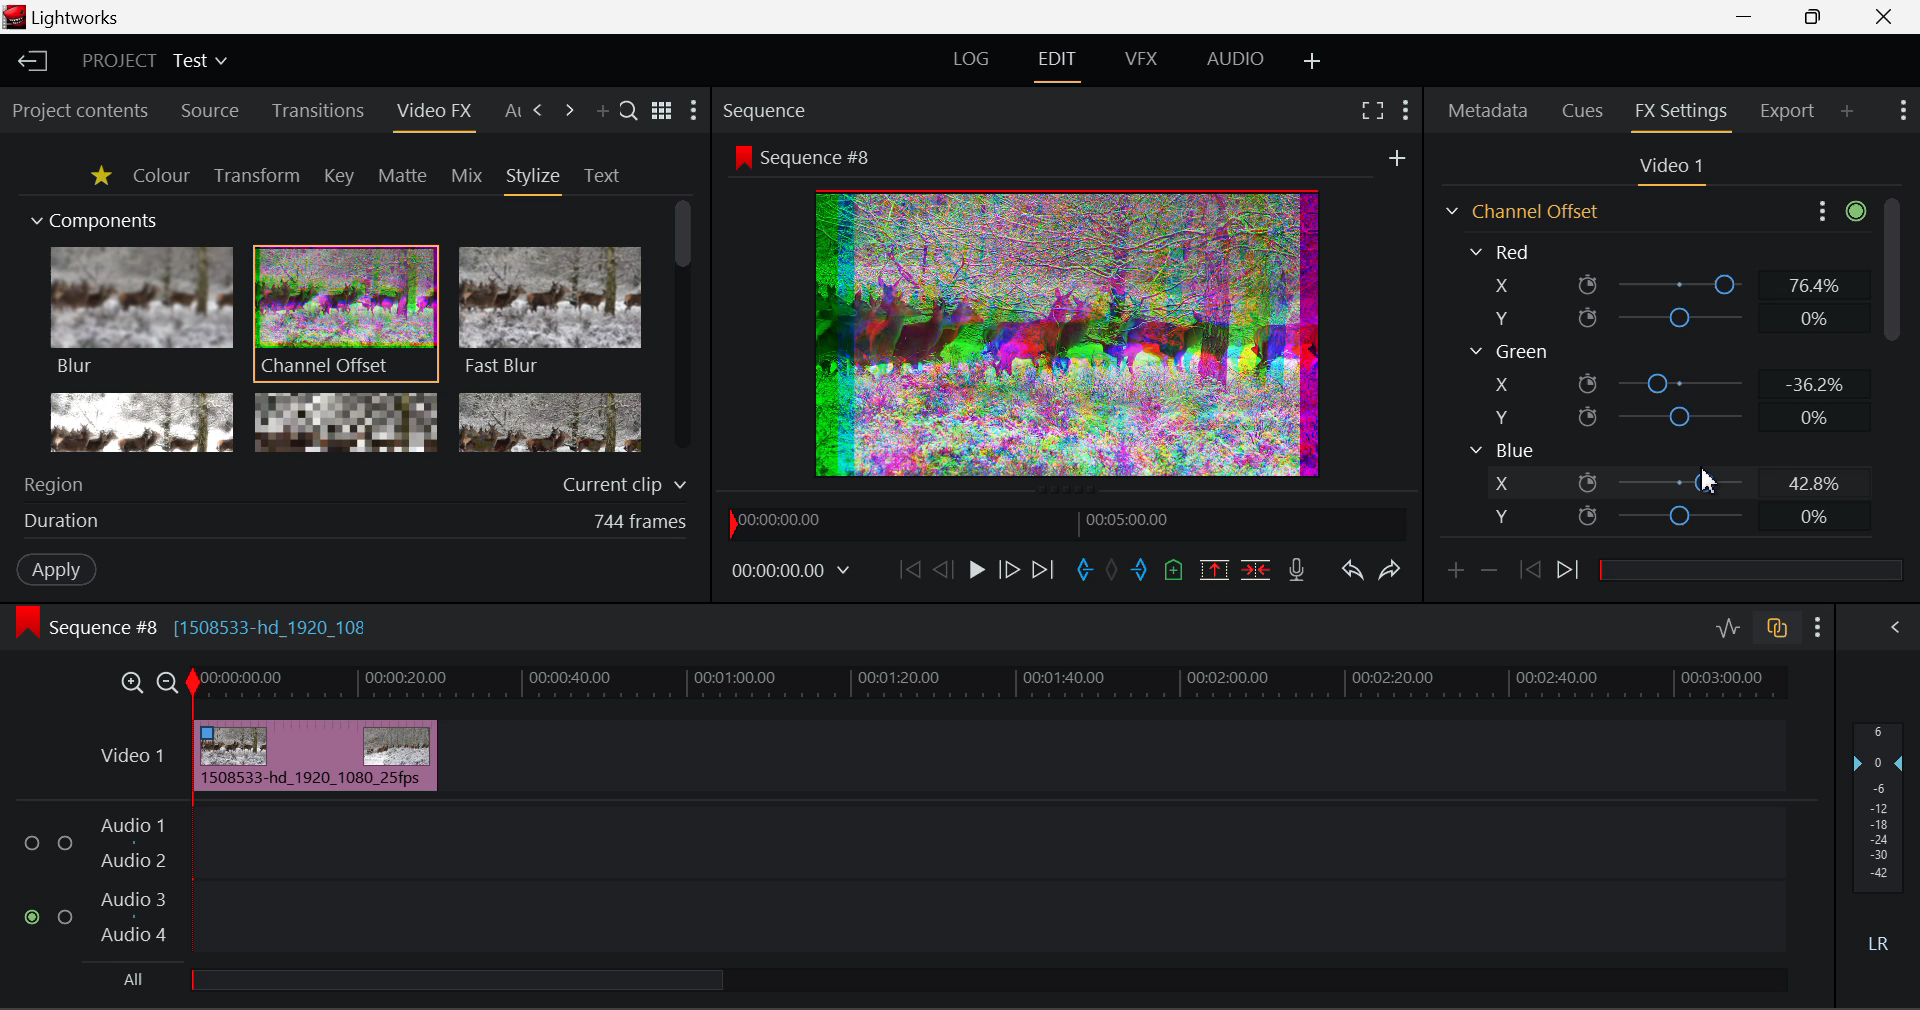 This screenshot has height=1010, width=1920. Describe the element at coordinates (1454, 576) in the screenshot. I see `Add keyframe` at that location.